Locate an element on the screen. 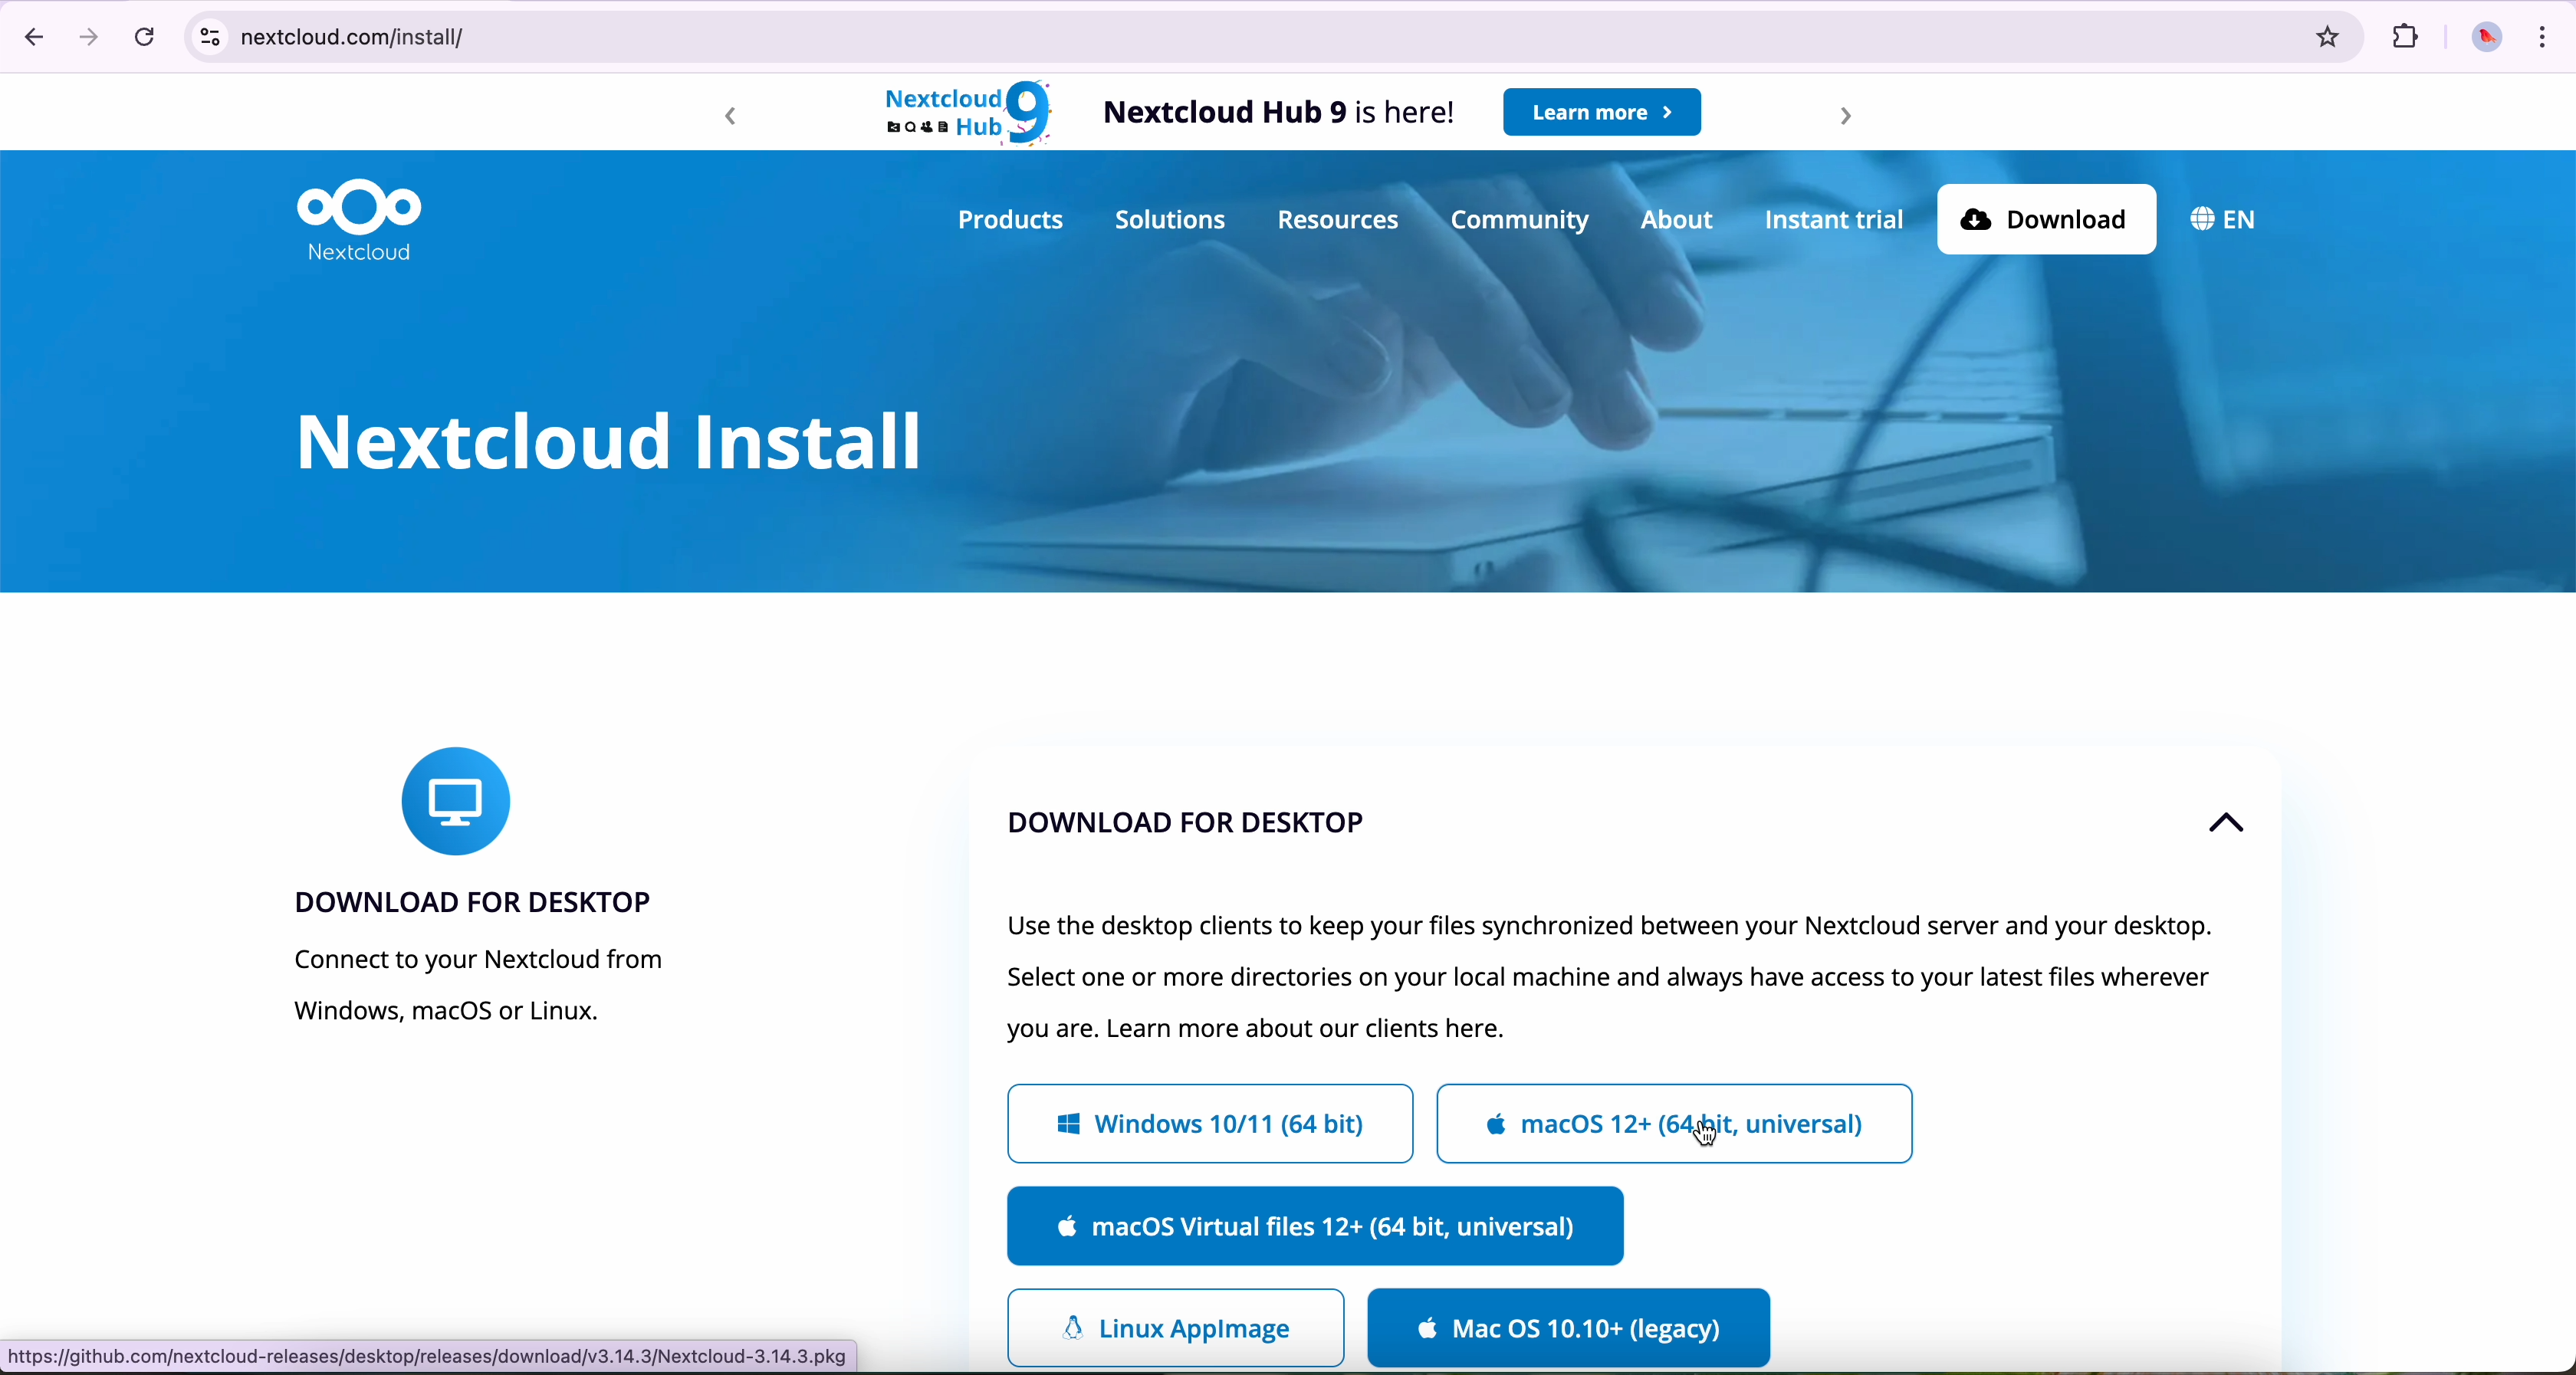 The height and width of the screenshot is (1375, 2576). about is located at coordinates (1681, 219).